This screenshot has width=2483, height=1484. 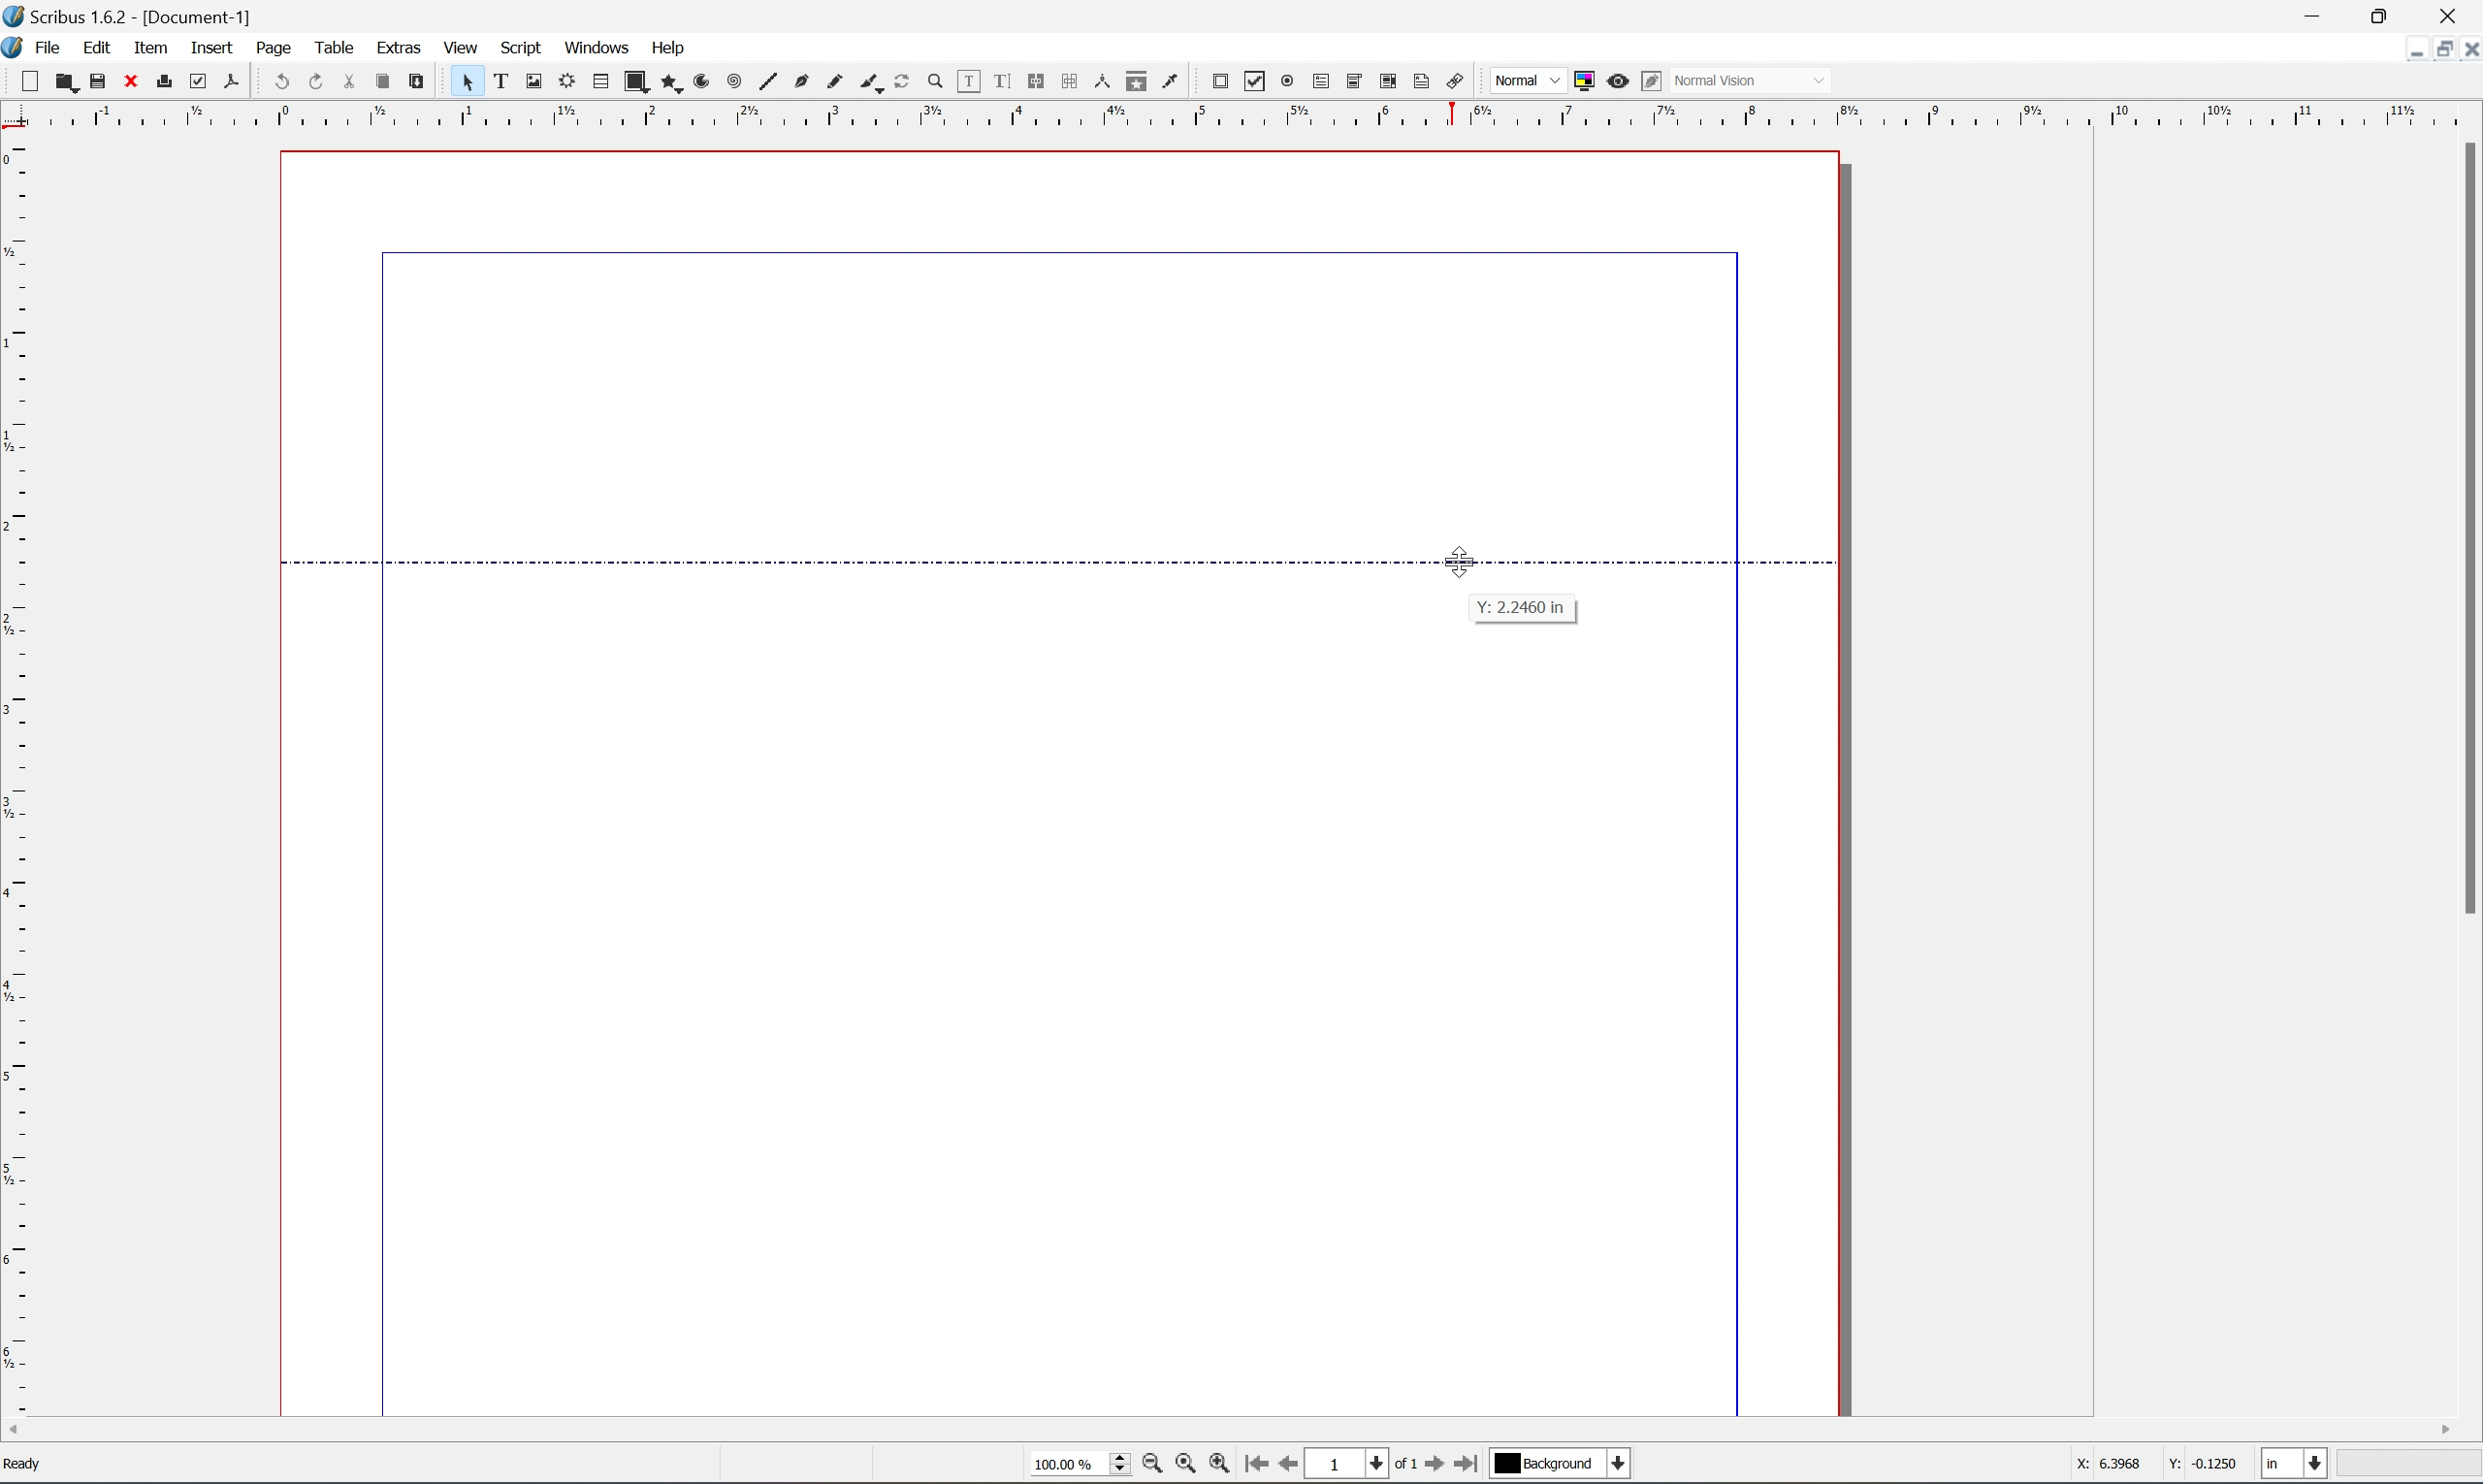 What do you see at coordinates (2320, 13) in the screenshot?
I see `minimize` at bounding box center [2320, 13].